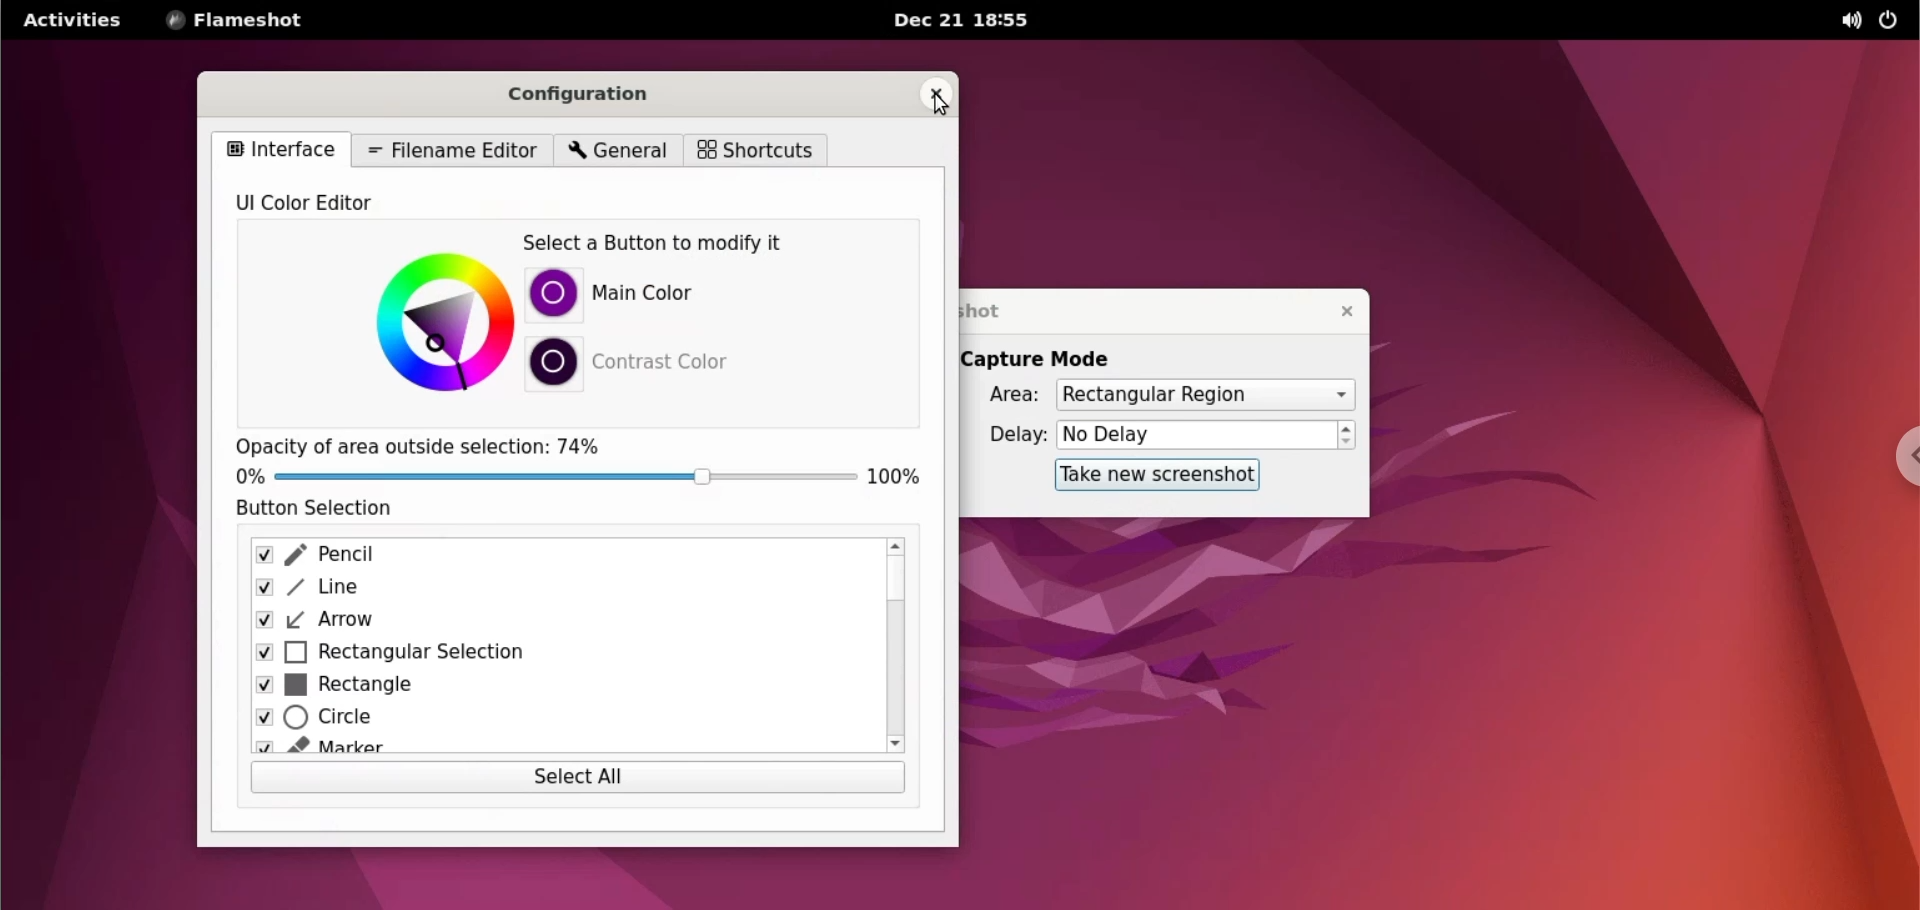 This screenshot has width=1920, height=910. What do you see at coordinates (1010, 434) in the screenshot?
I see `delay` at bounding box center [1010, 434].